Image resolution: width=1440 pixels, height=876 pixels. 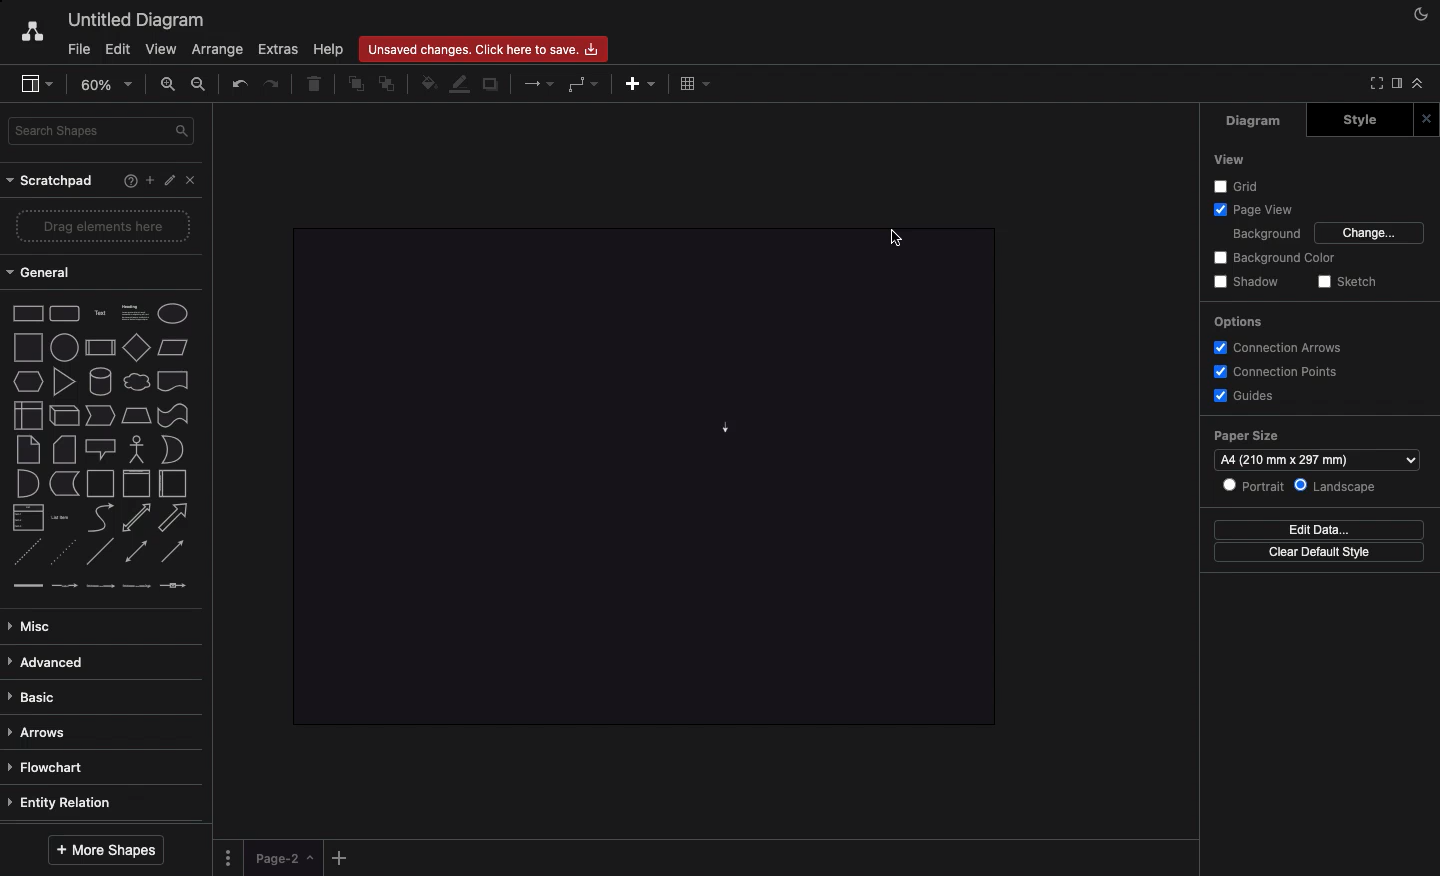 What do you see at coordinates (171, 180) in the screenshot?
I see `Edit` at bounding box center [171, 180].